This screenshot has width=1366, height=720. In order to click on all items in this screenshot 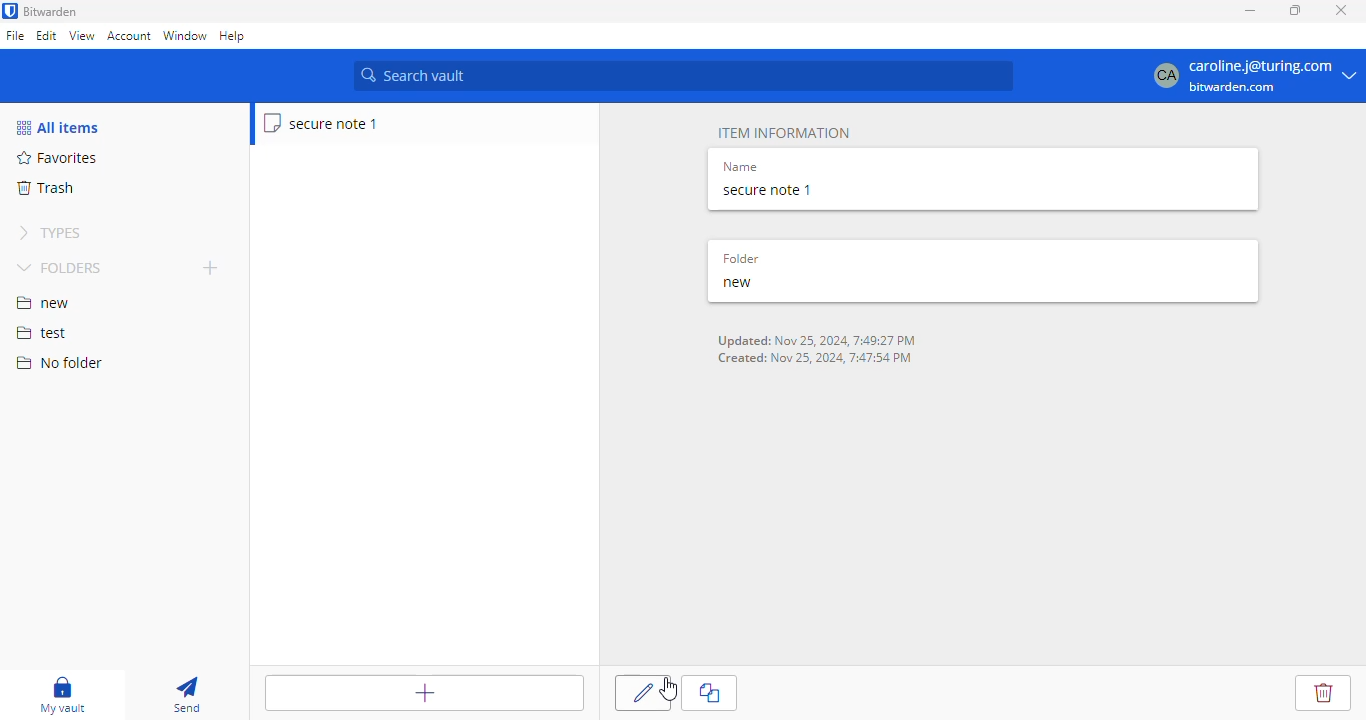, I will do `click(57, 127)`.